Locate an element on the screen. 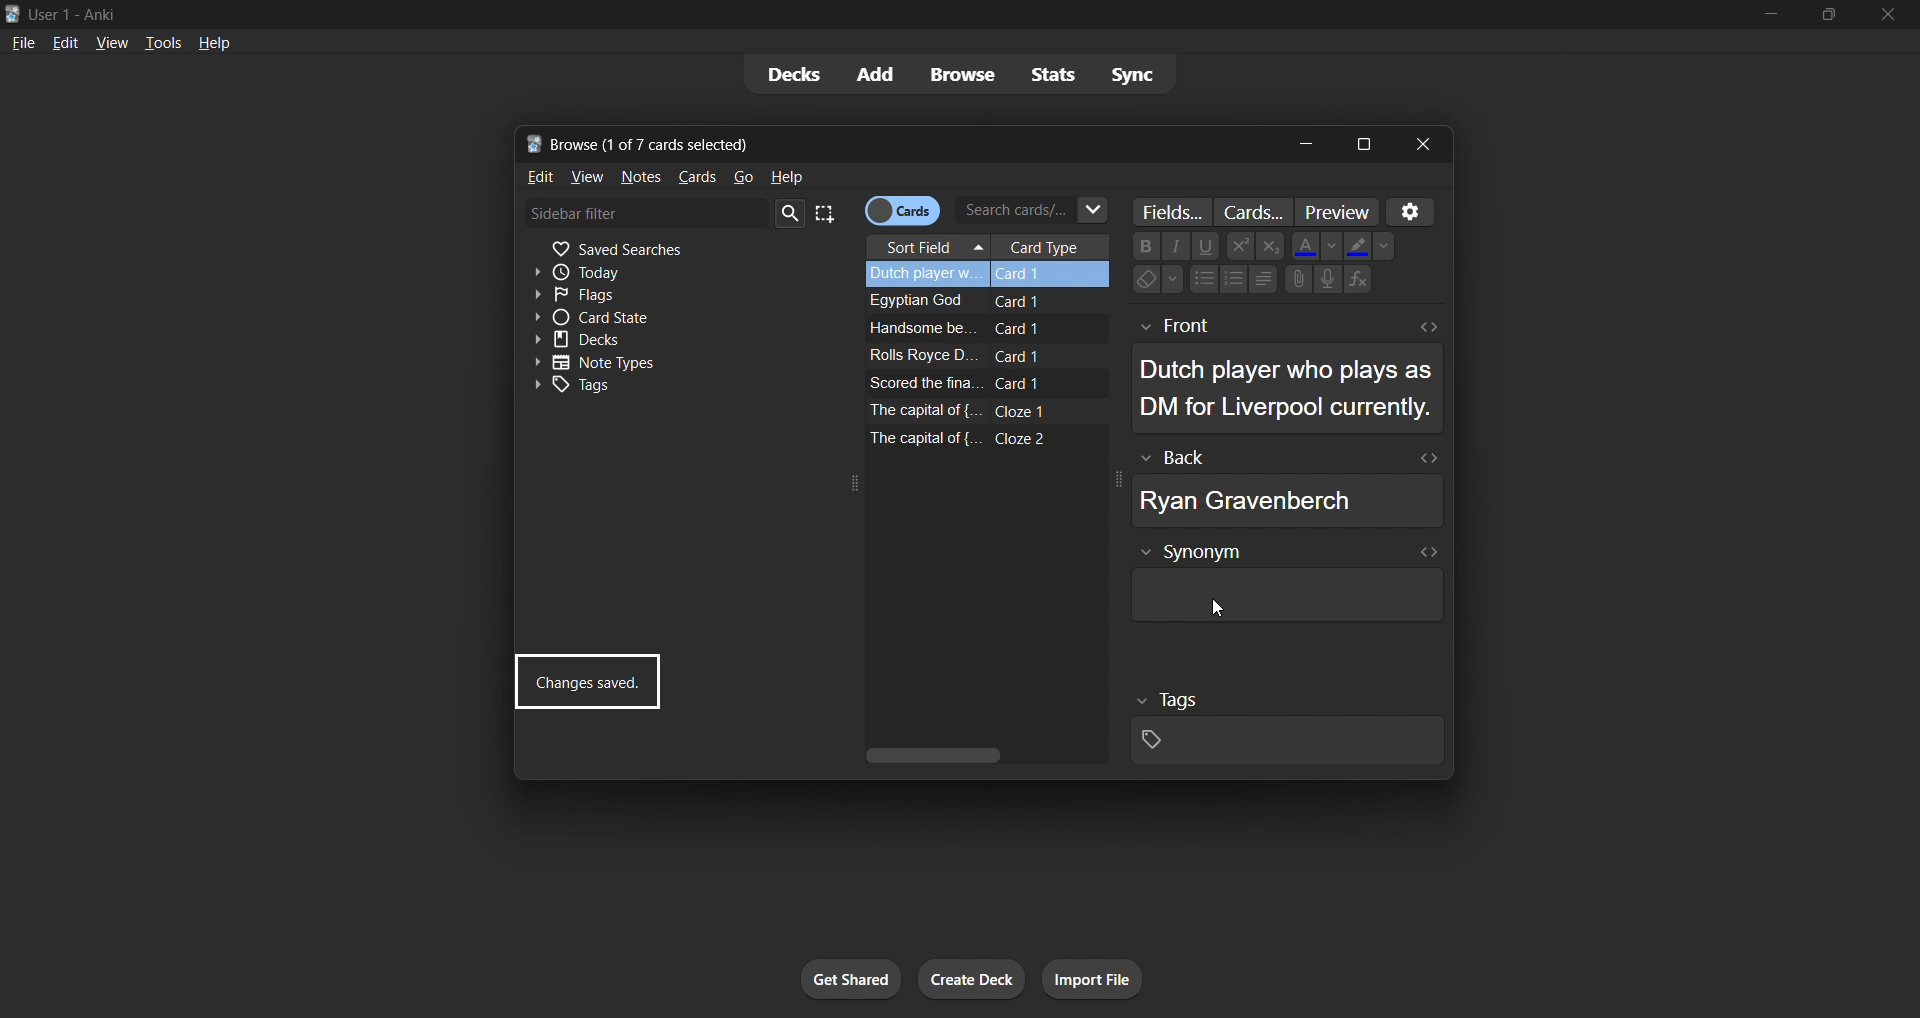 Image resolution: width=1920 pixels, height=1018 pixels. vertical scroll bar is located at coordinates (980, 754).